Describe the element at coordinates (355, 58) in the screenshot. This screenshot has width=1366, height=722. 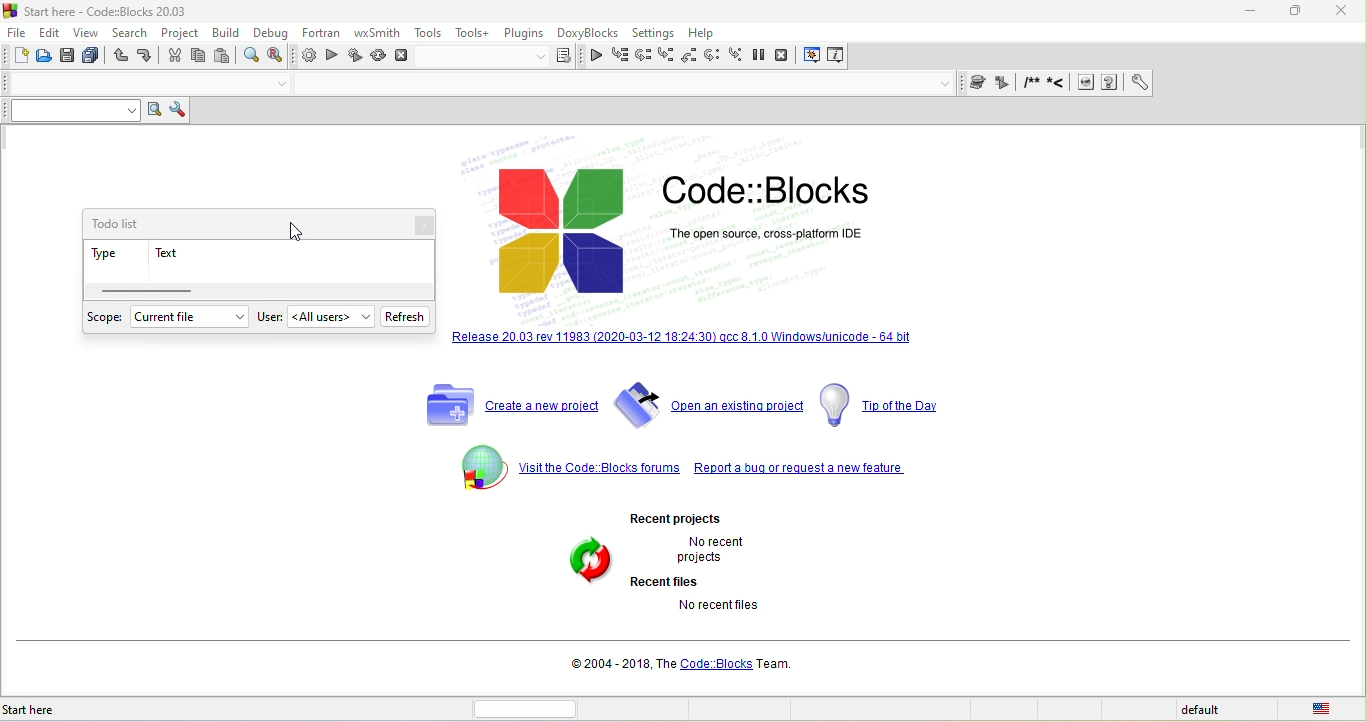
I see `build and run` at that location.